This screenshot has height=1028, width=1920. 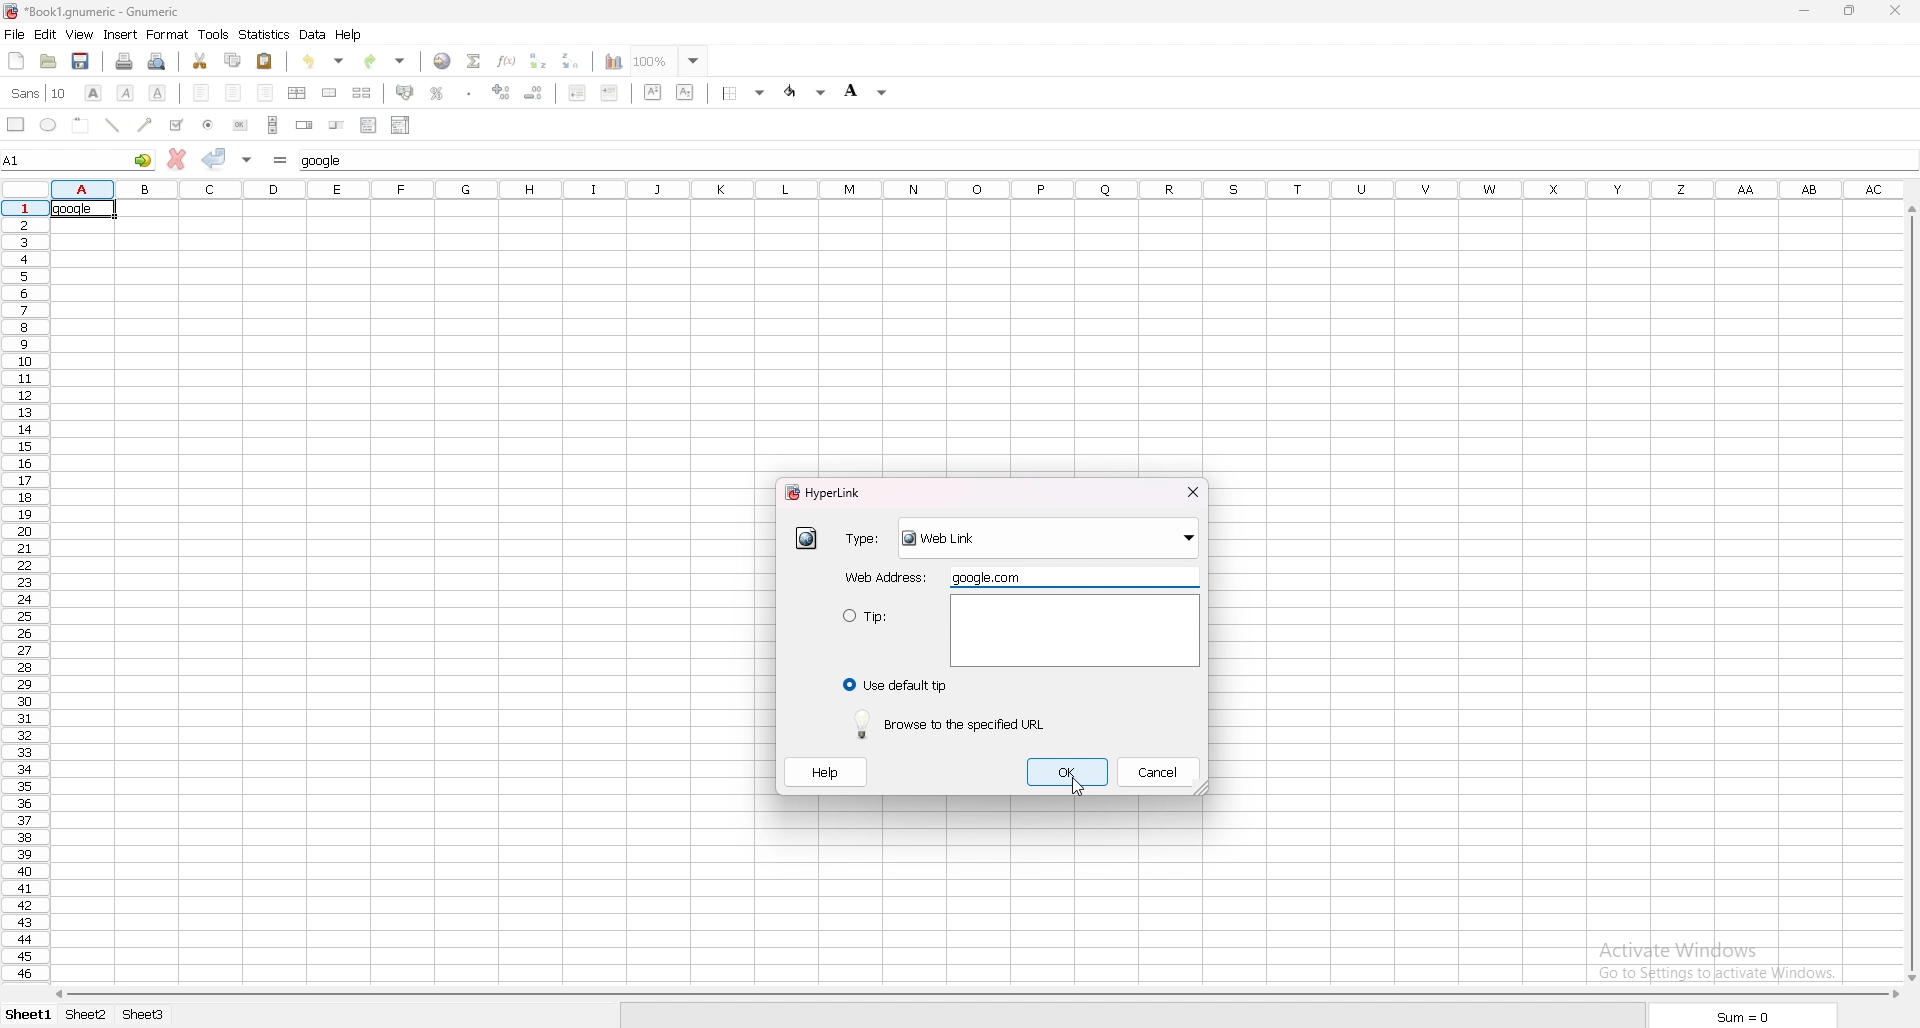 What do you see at coordinates (157, 92) in the screenshot?
I see `underline` at bounding box center [157, 92].